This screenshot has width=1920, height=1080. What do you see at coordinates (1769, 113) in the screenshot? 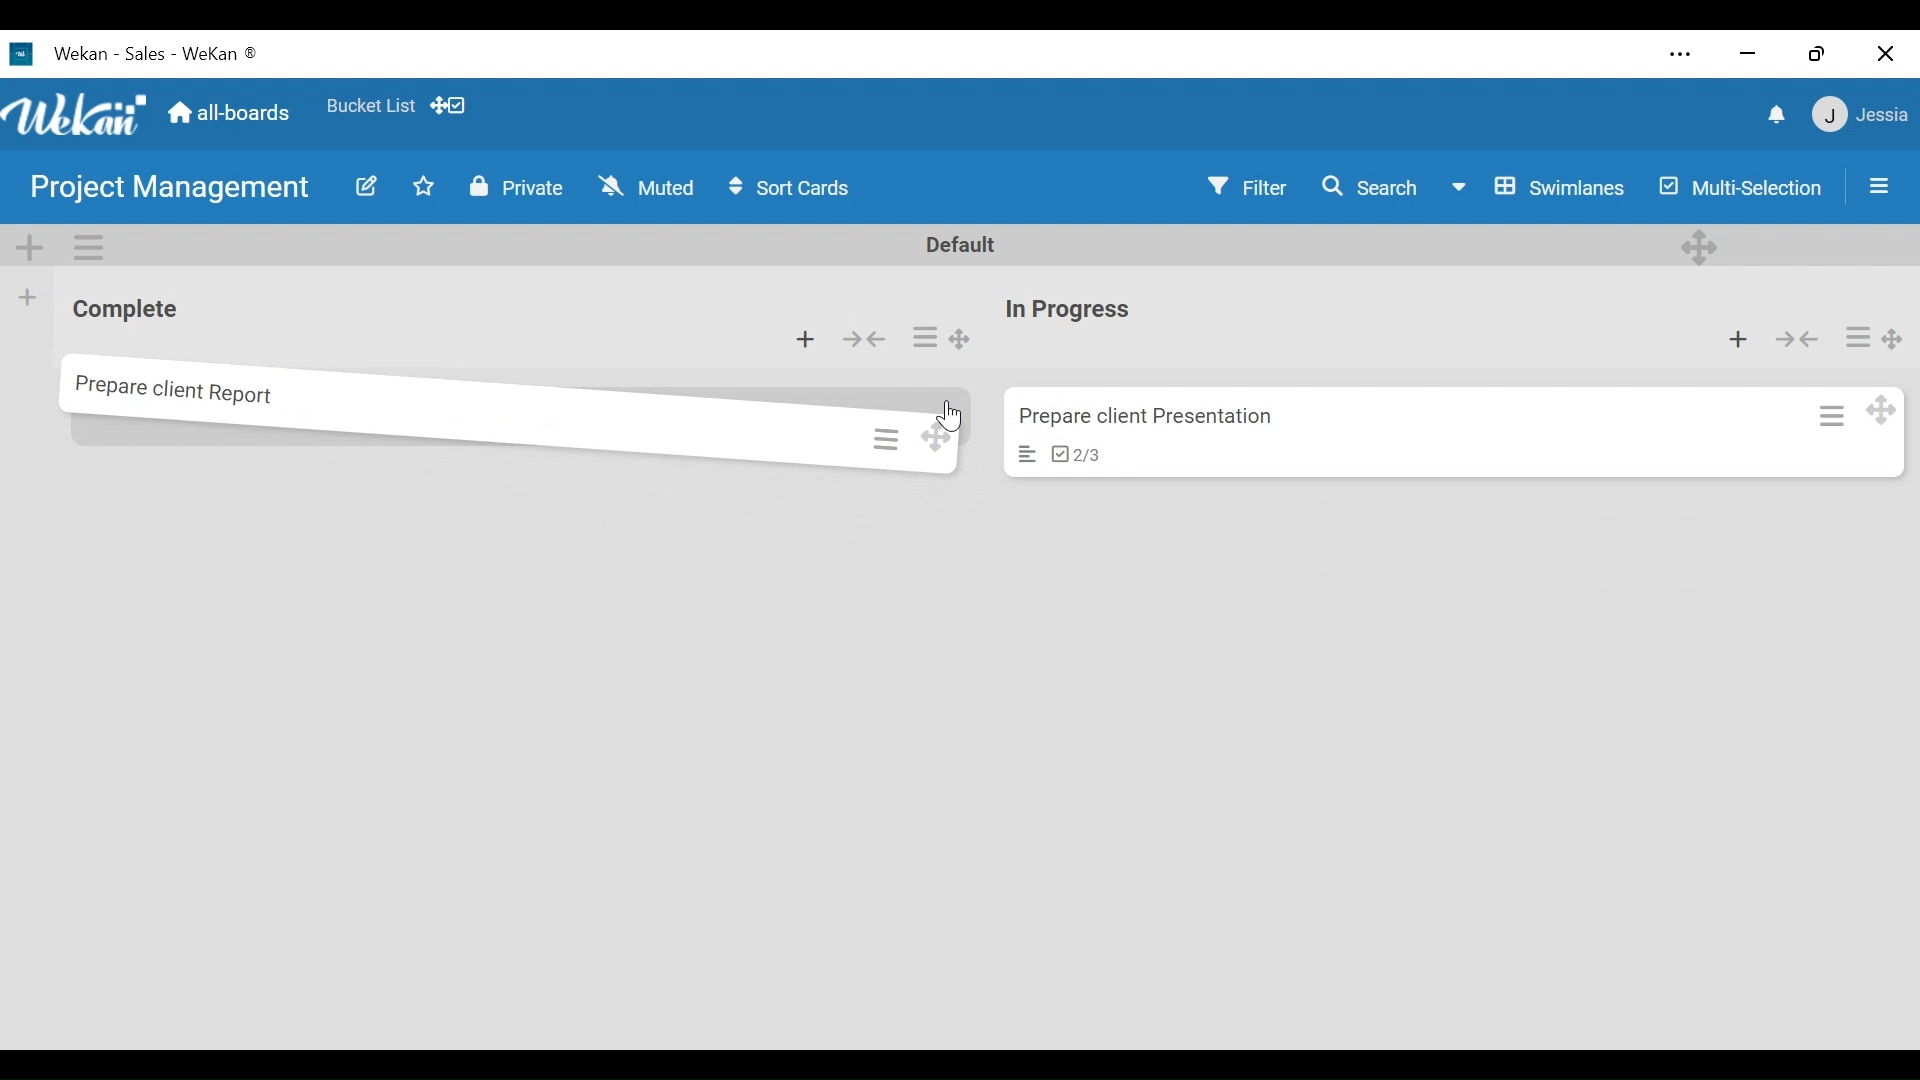
I see `notifications` at bounding box center [1769, 113].